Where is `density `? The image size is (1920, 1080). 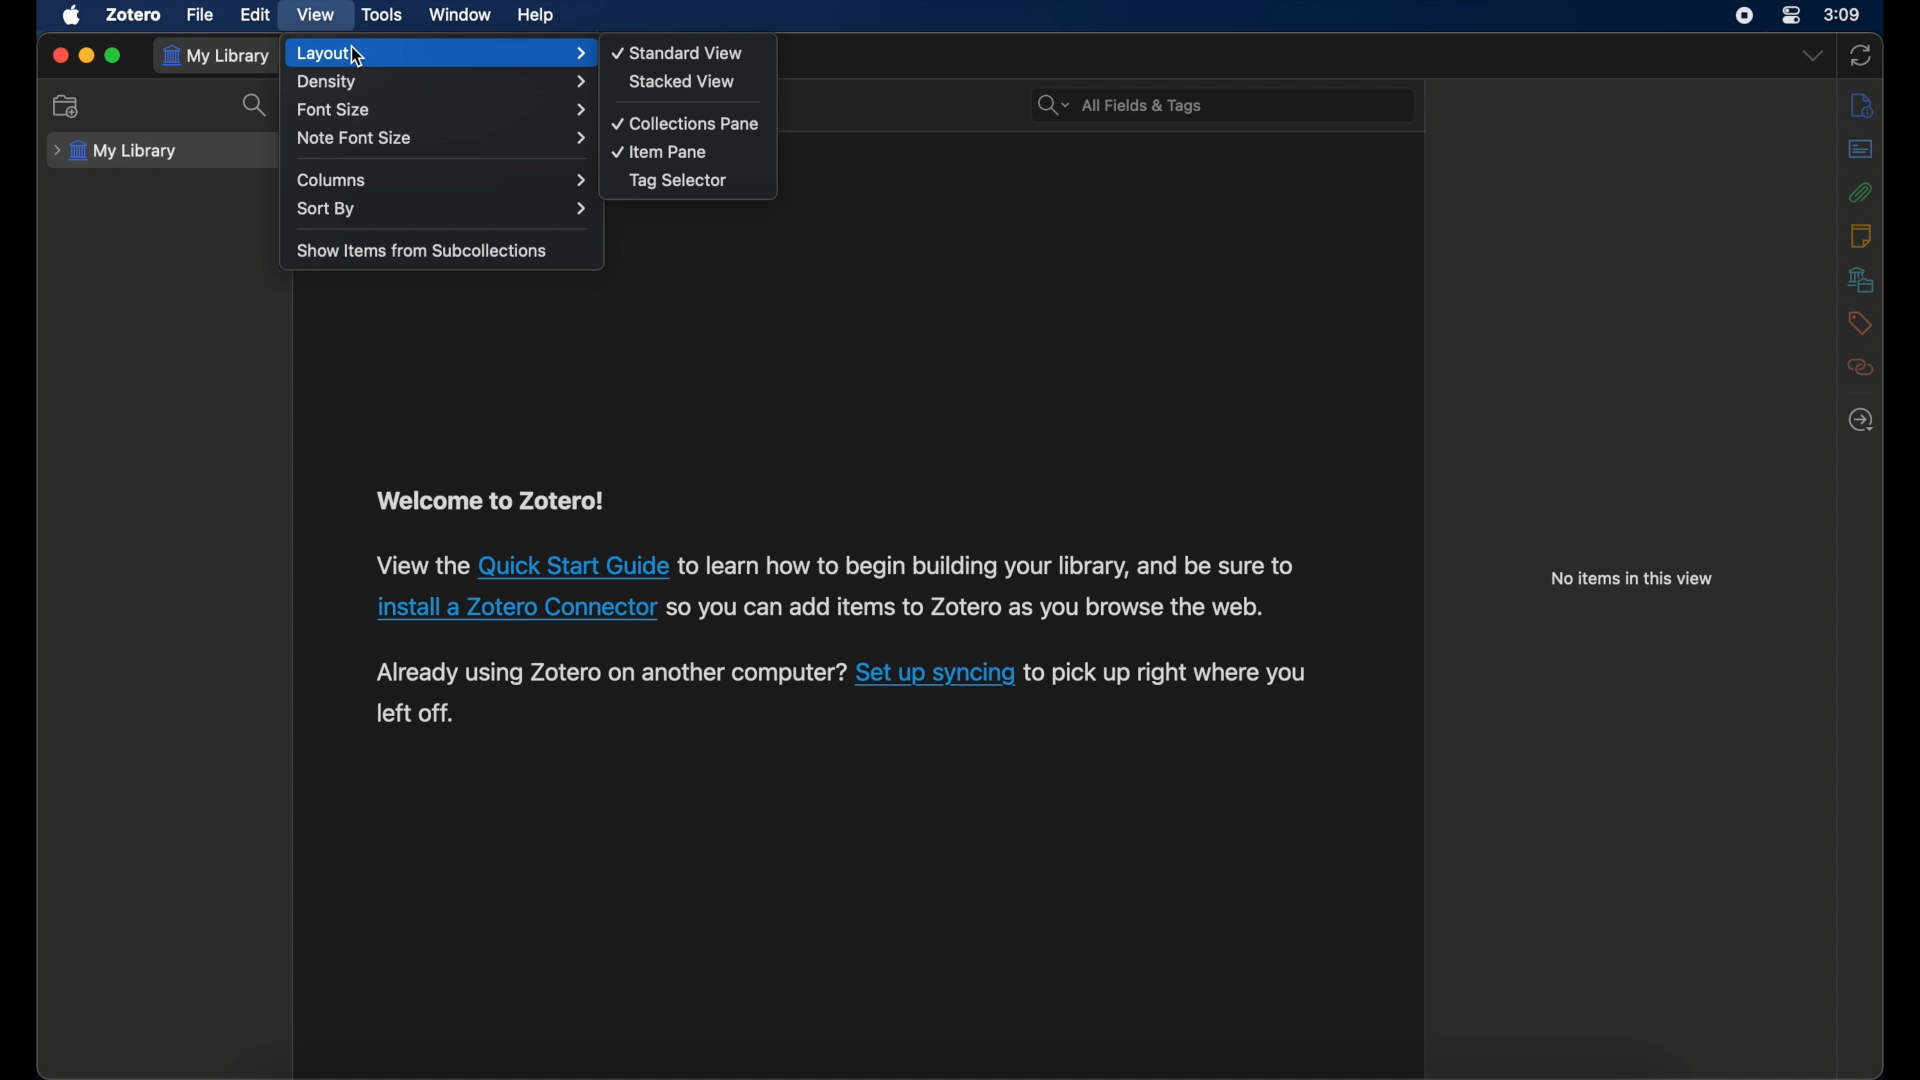
density  is located at coordinates (444, 82).